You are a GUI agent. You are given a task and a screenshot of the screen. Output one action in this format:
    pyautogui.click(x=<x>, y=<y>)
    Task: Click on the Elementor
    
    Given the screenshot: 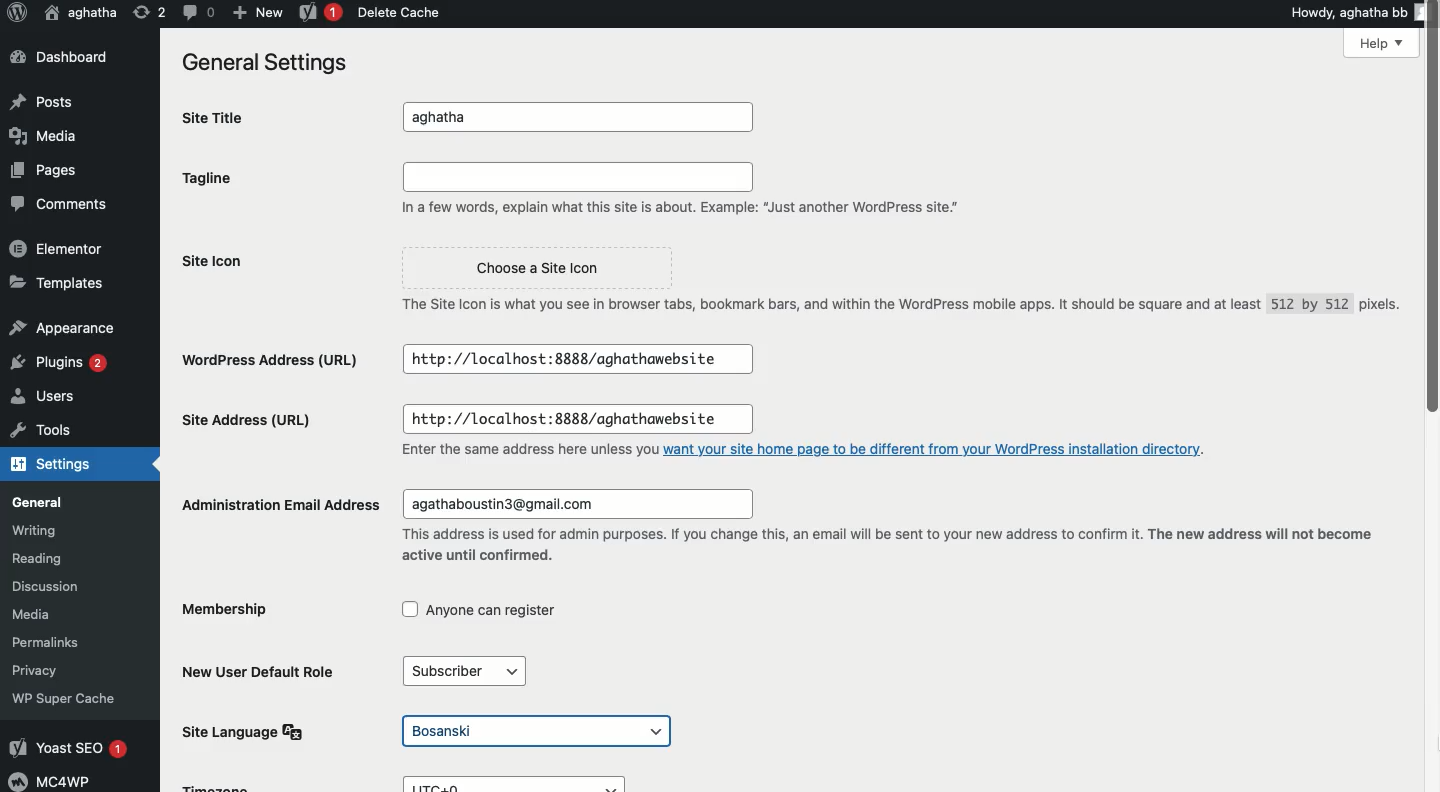 What is the action you would take?
    pyautogui.click(x=57, y=248)
    